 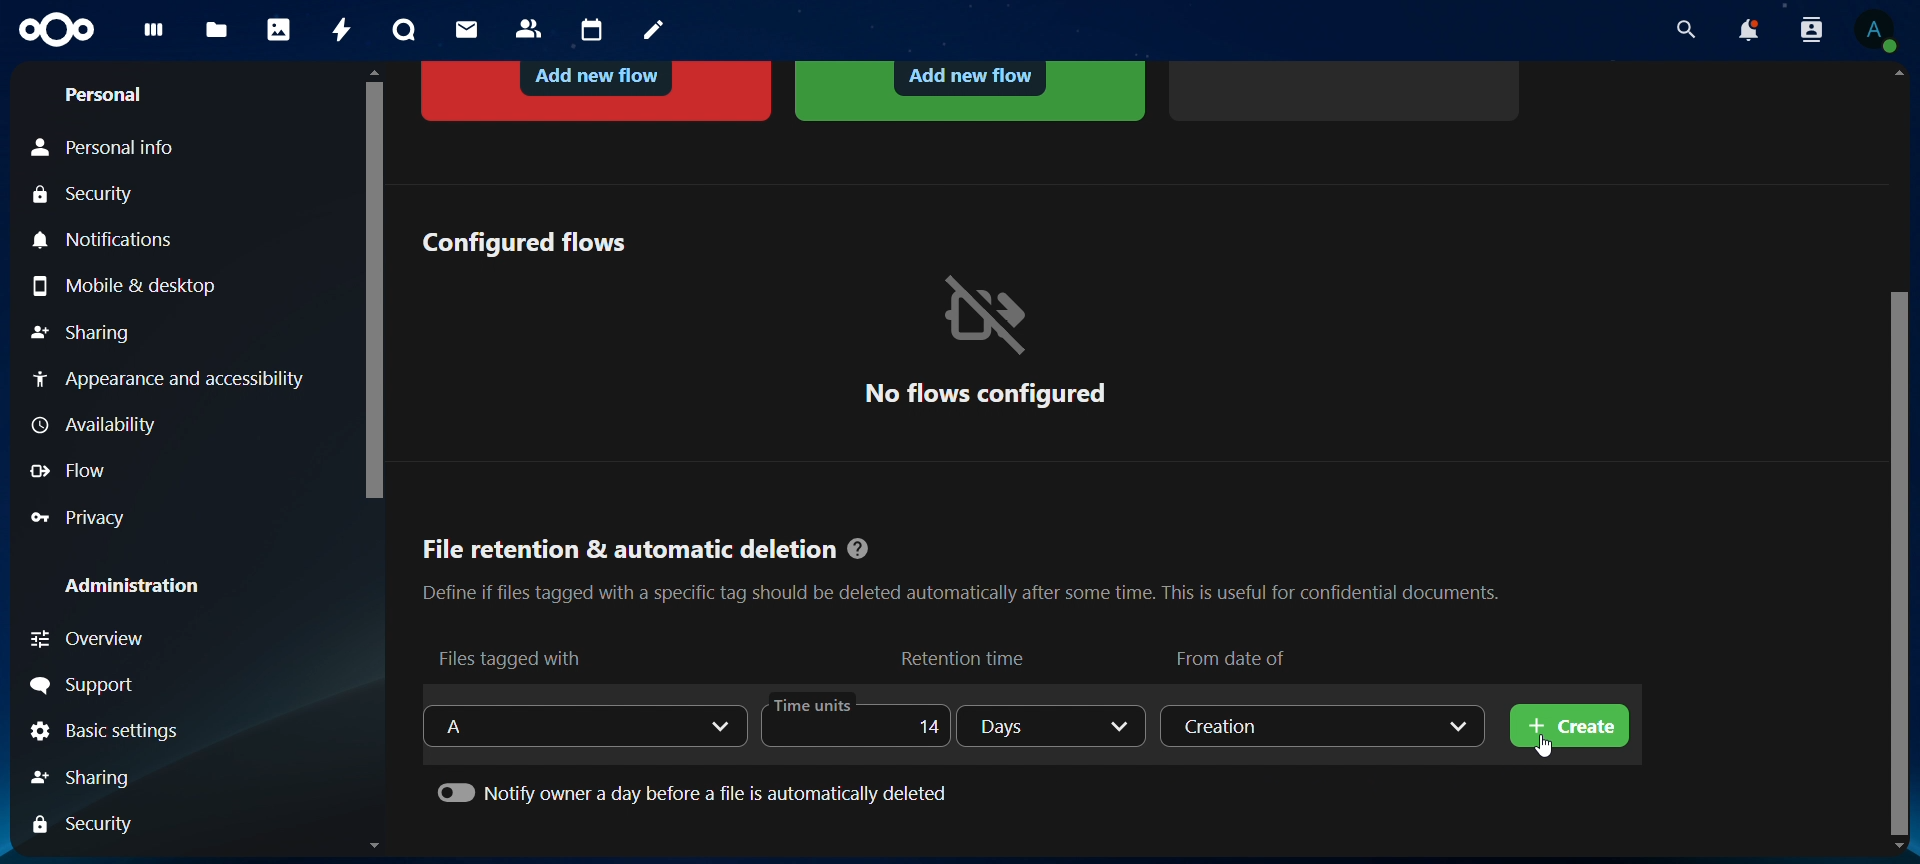 What do you see at coordinates (1235, 655) in the screenshot?
I see `from date of` at bounding box center [1235, 655].